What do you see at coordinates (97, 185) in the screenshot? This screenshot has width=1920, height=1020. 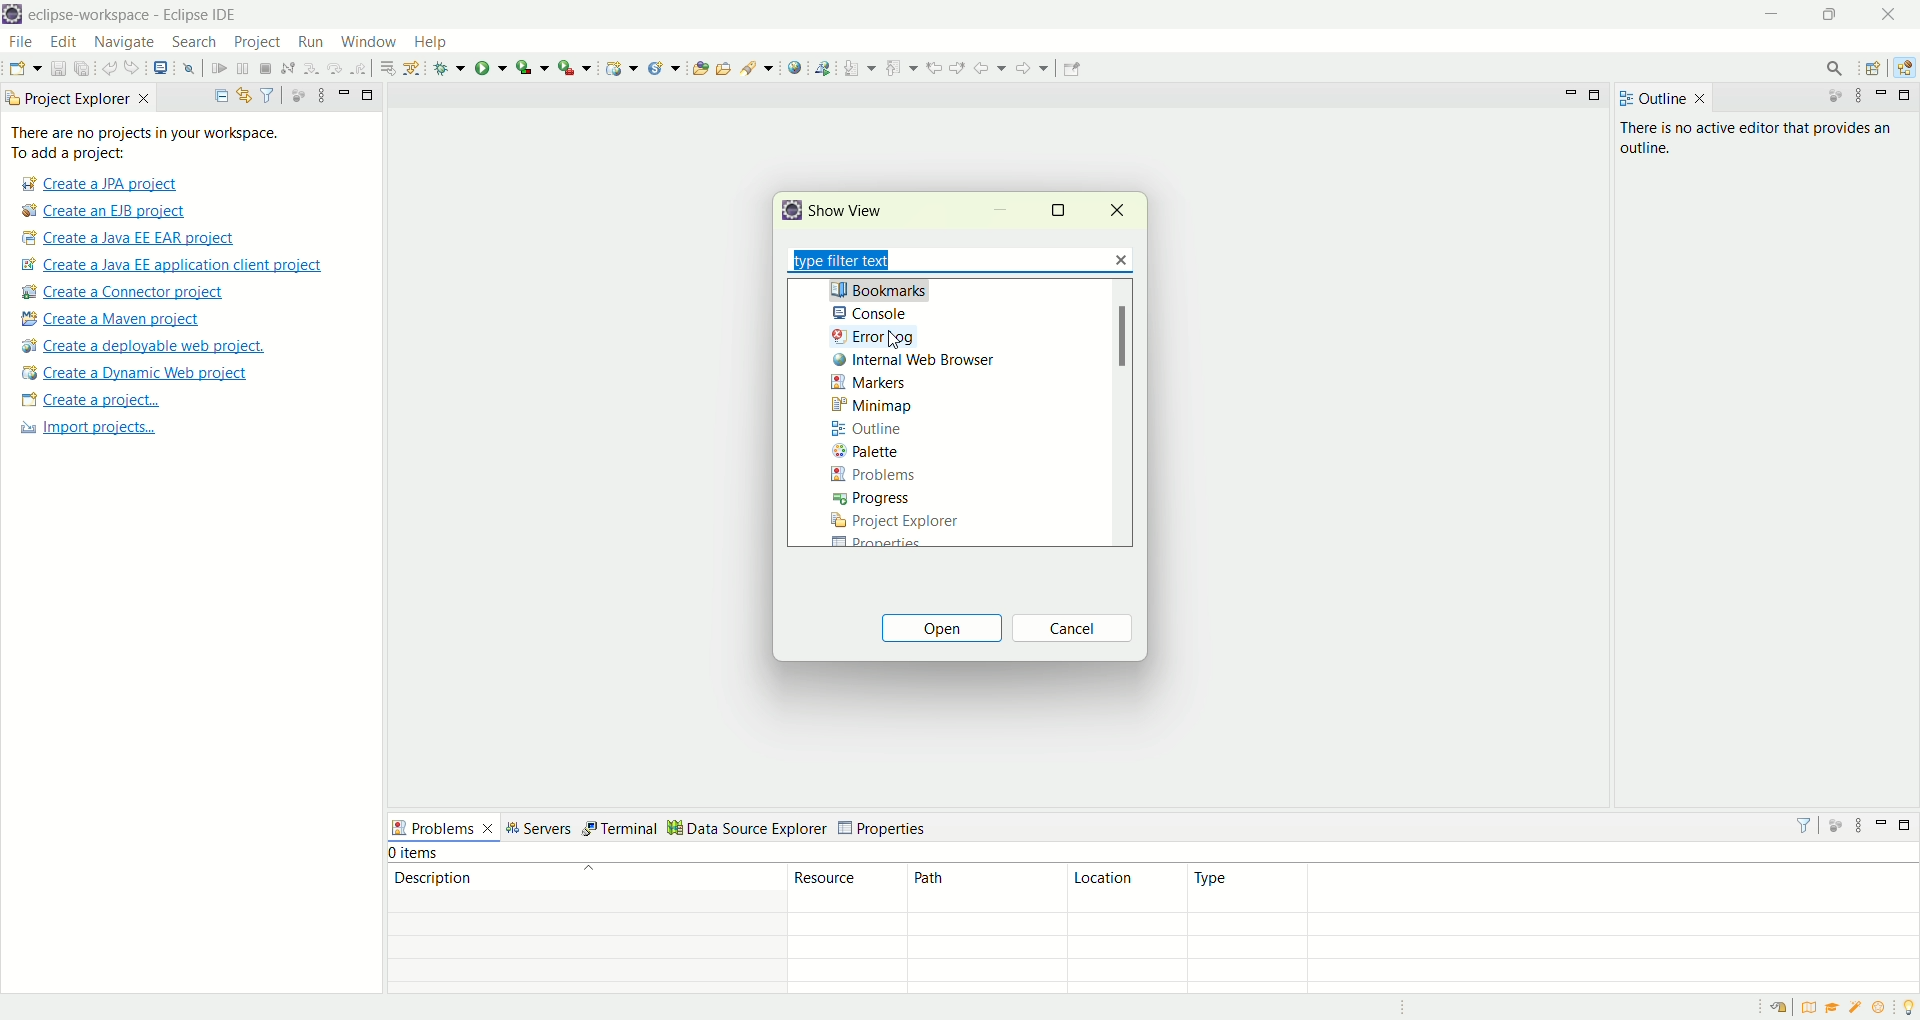 I see `create a JPA project` at bounding box center [97, 185].